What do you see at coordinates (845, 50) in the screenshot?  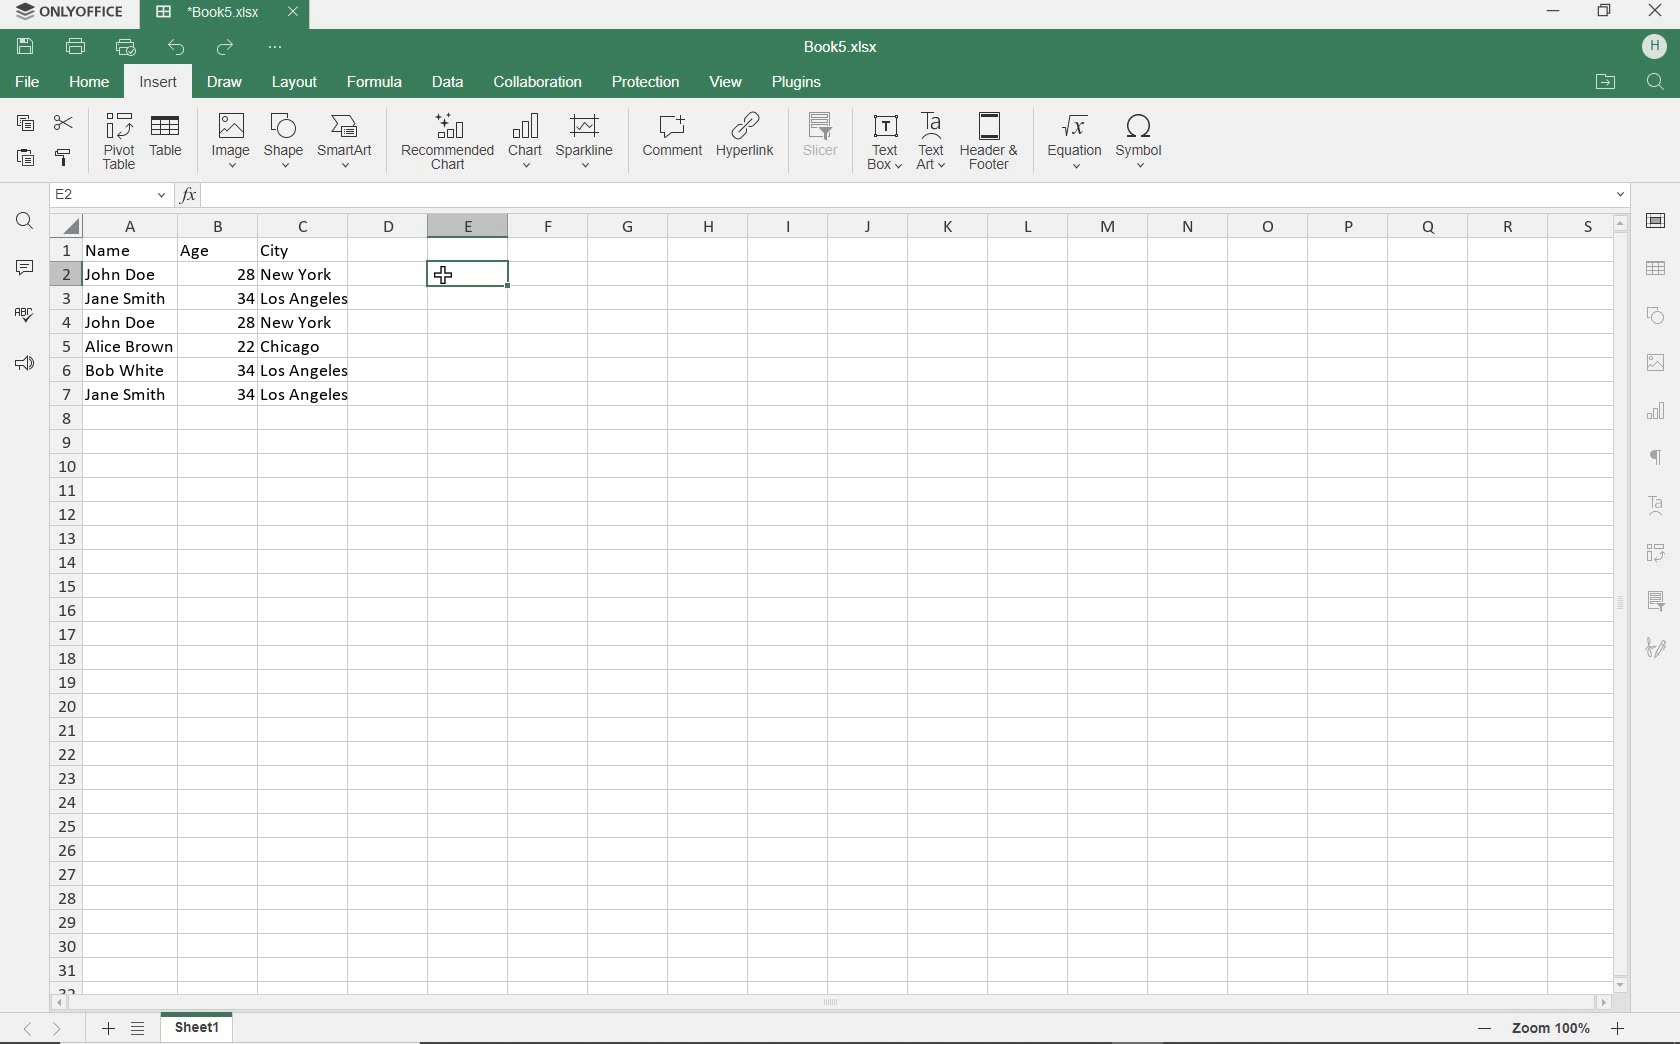 I see `DOCUMENT NAME` at bounding box center [845, 50].